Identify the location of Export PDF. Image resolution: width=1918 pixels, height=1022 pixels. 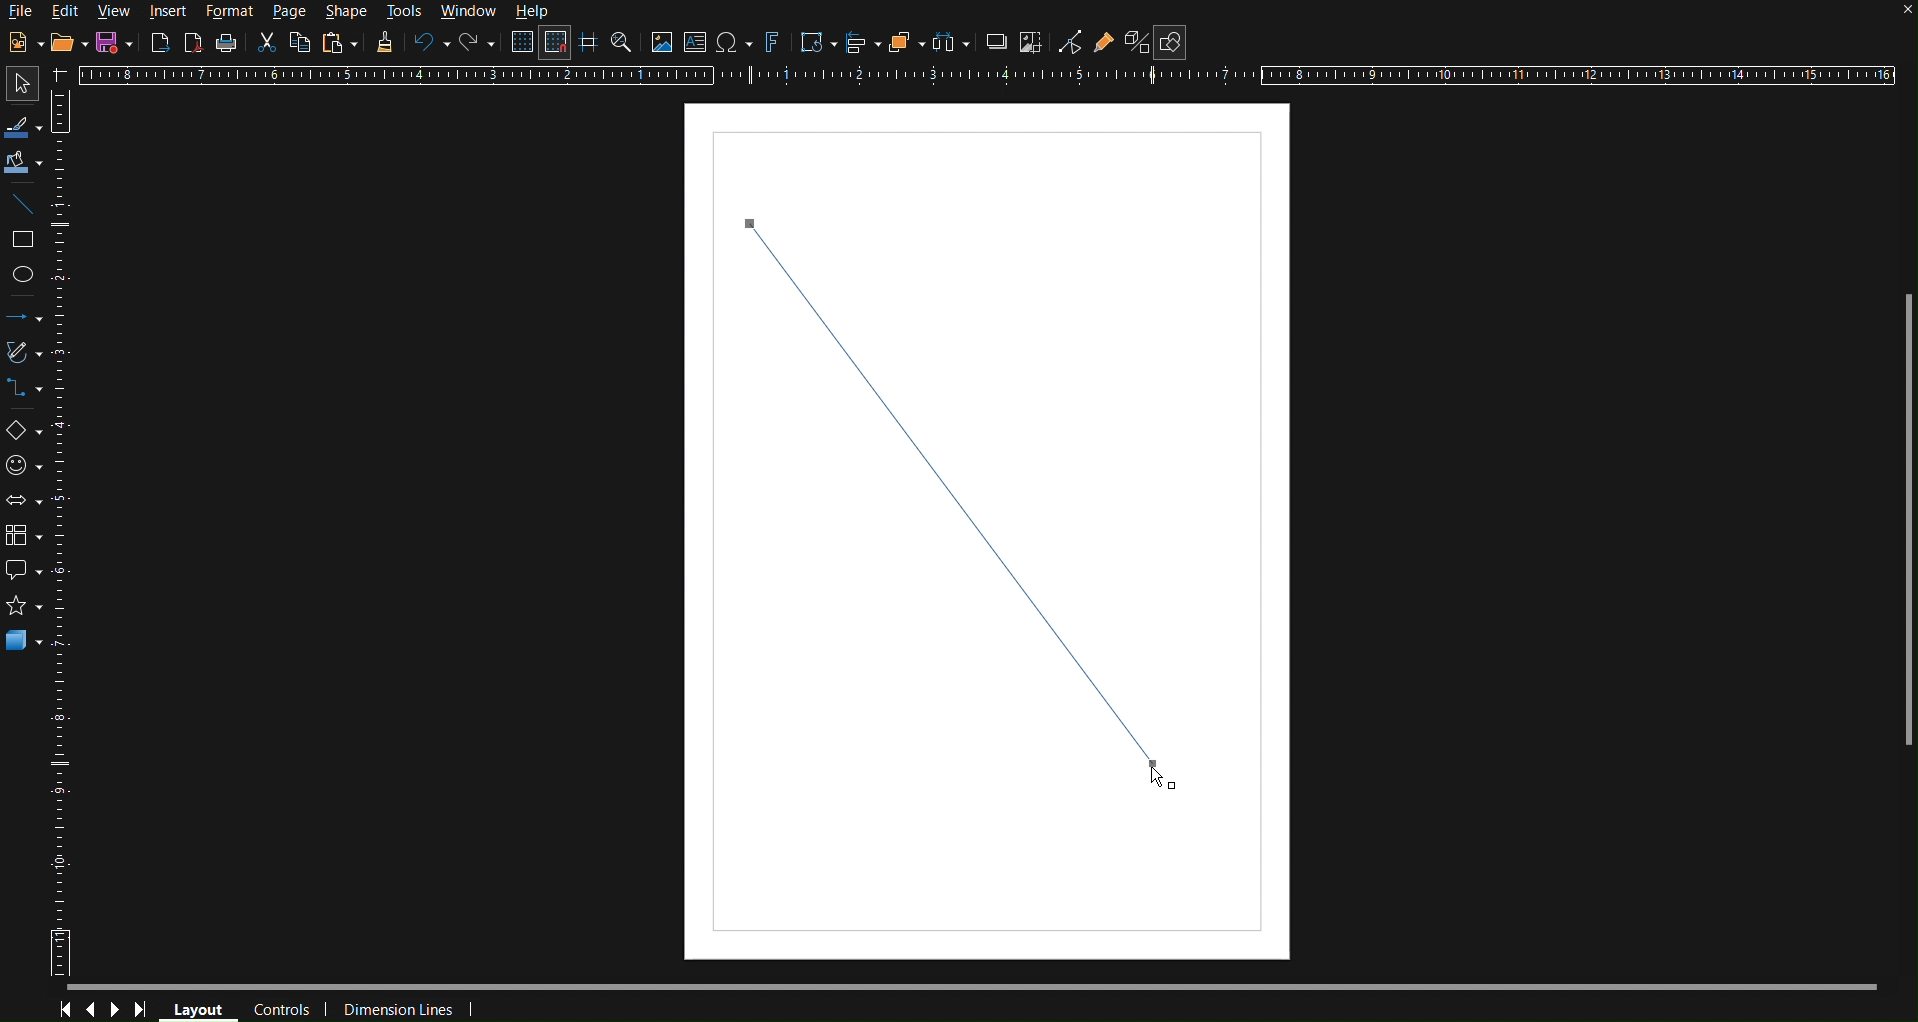
(195, 43).